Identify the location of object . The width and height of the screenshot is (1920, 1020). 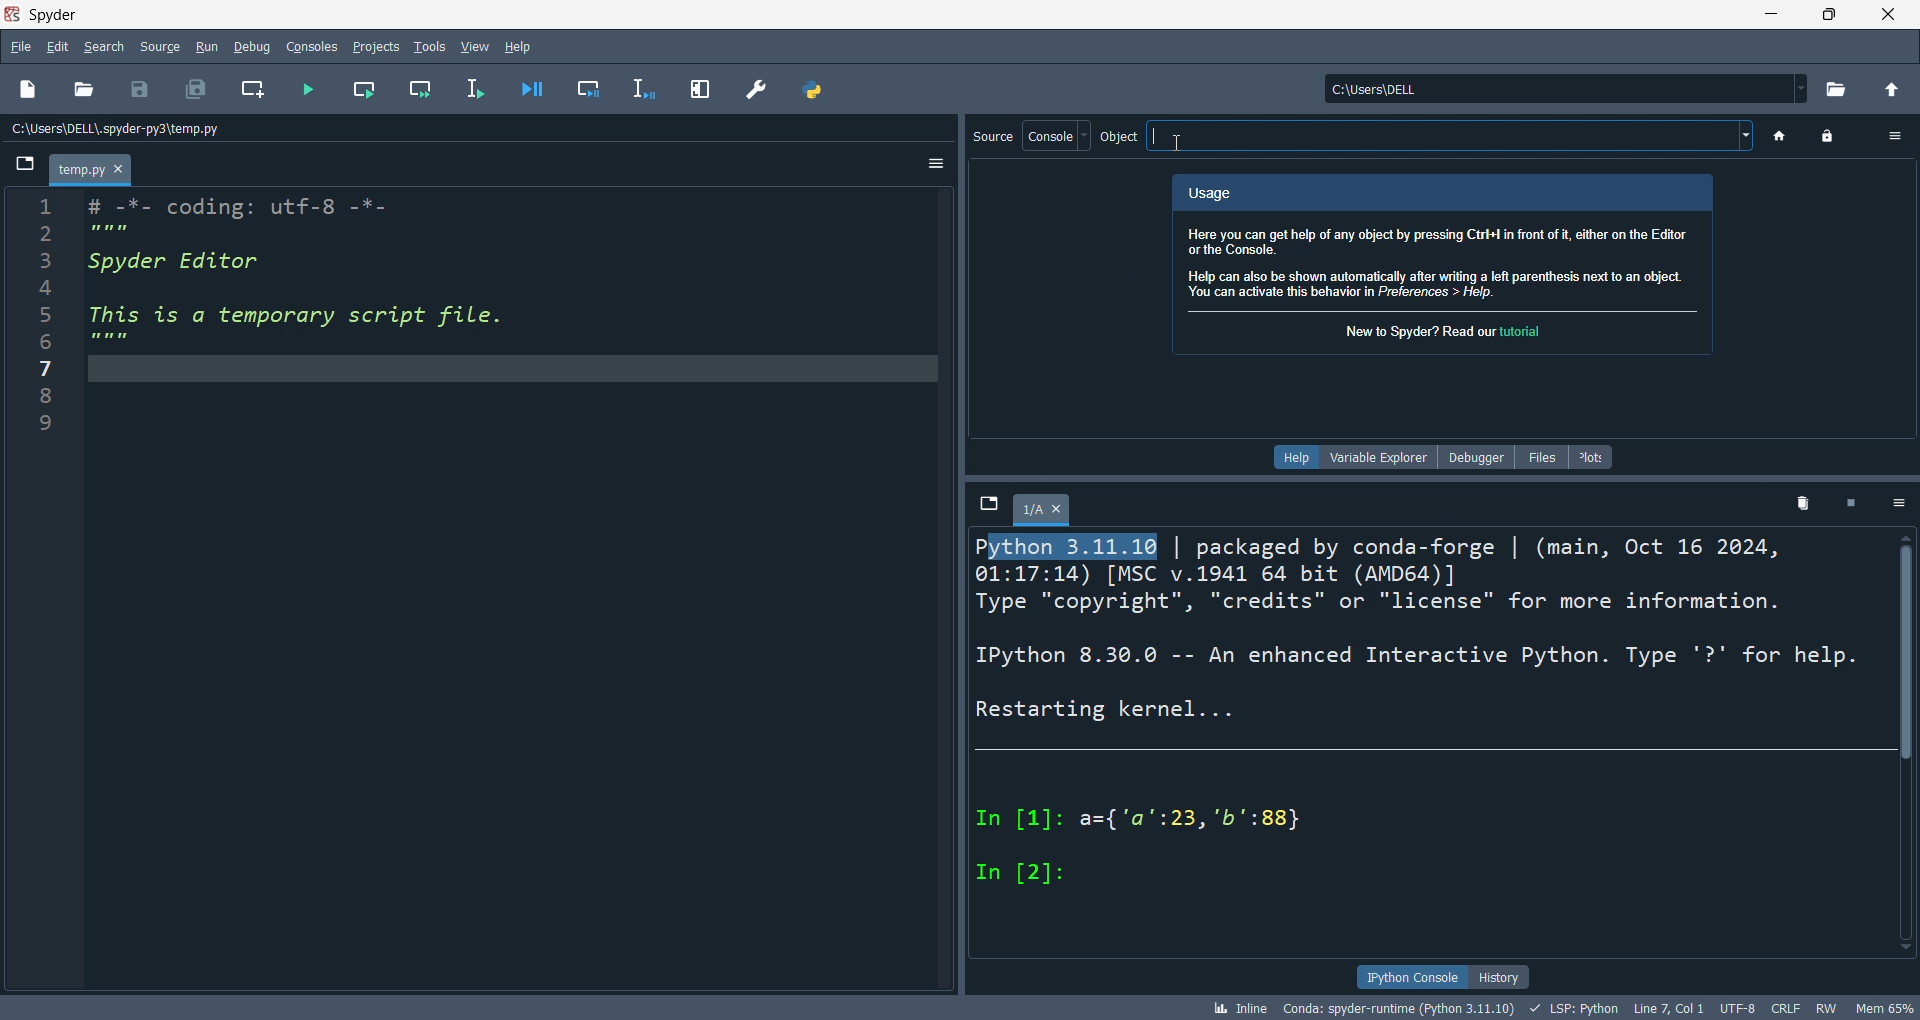
(1430, 136).